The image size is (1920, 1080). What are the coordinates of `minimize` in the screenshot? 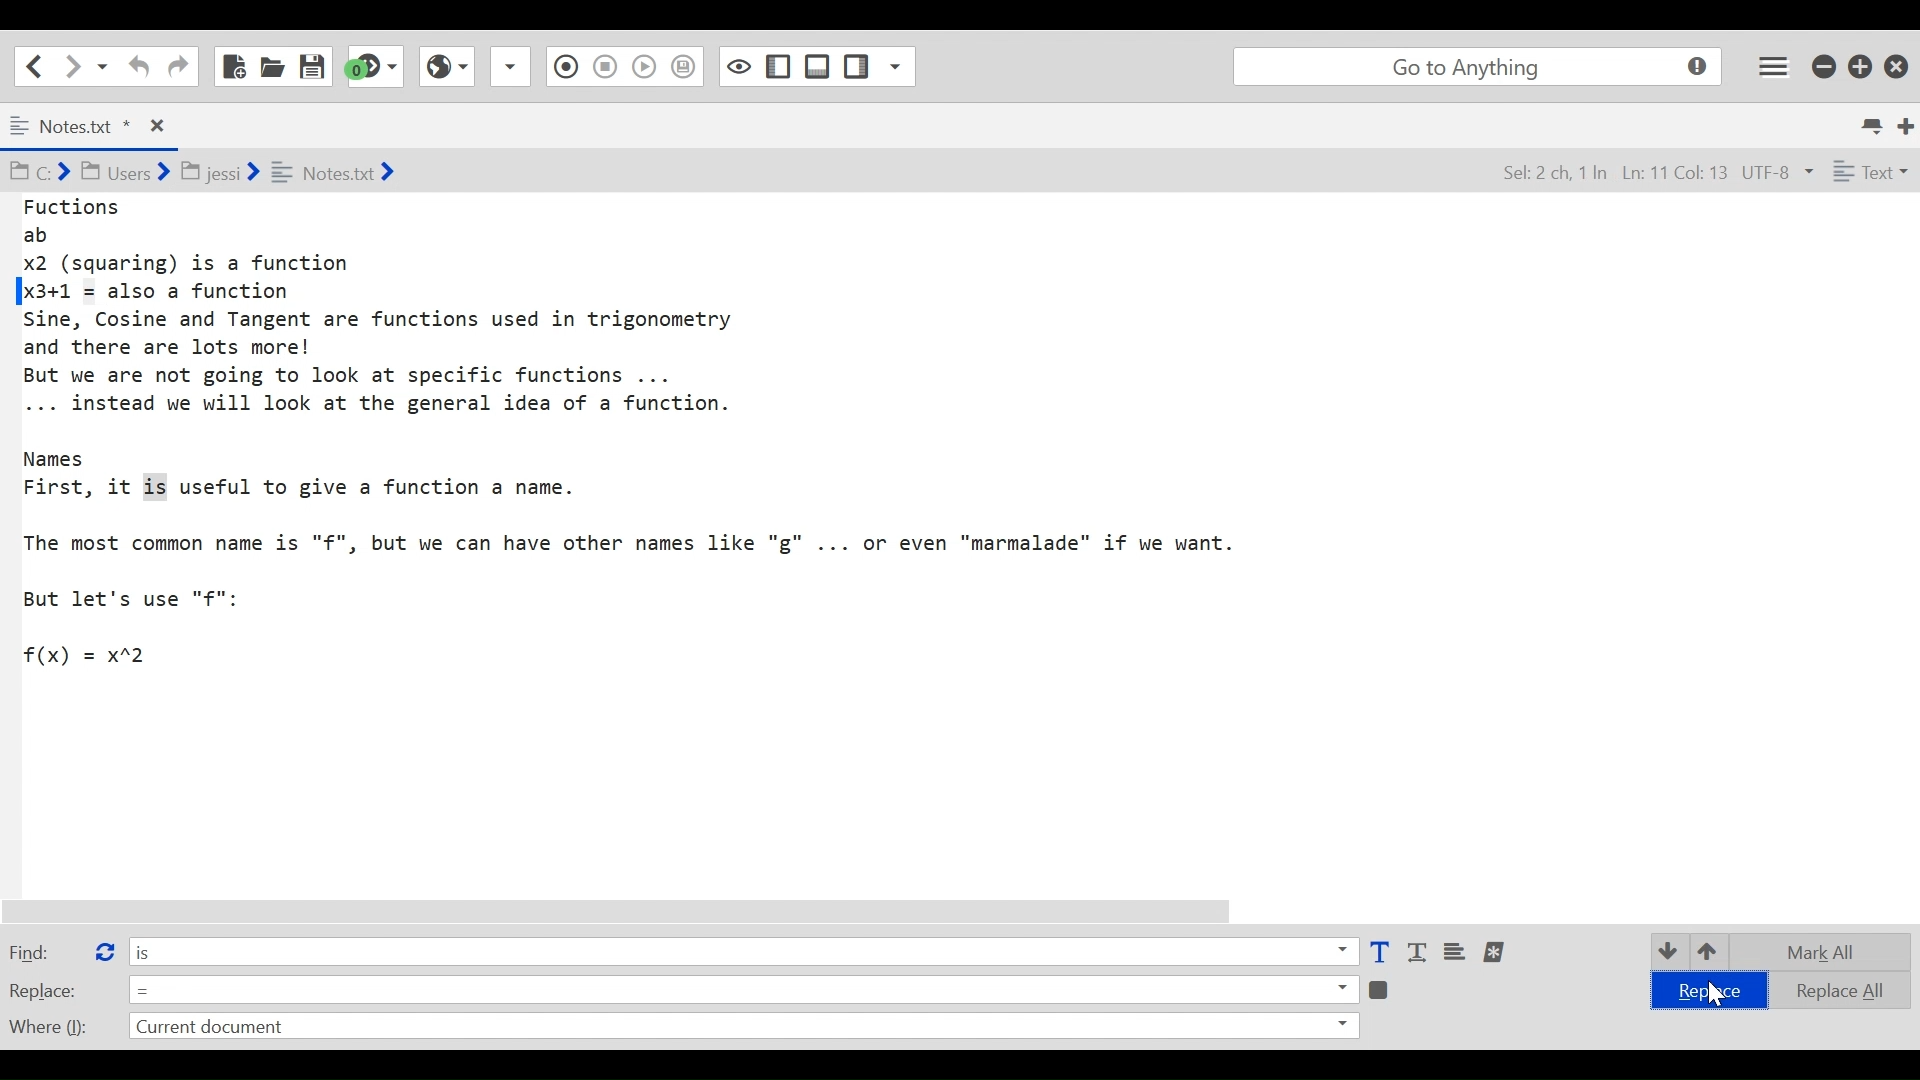 It's located at (1826, 64).